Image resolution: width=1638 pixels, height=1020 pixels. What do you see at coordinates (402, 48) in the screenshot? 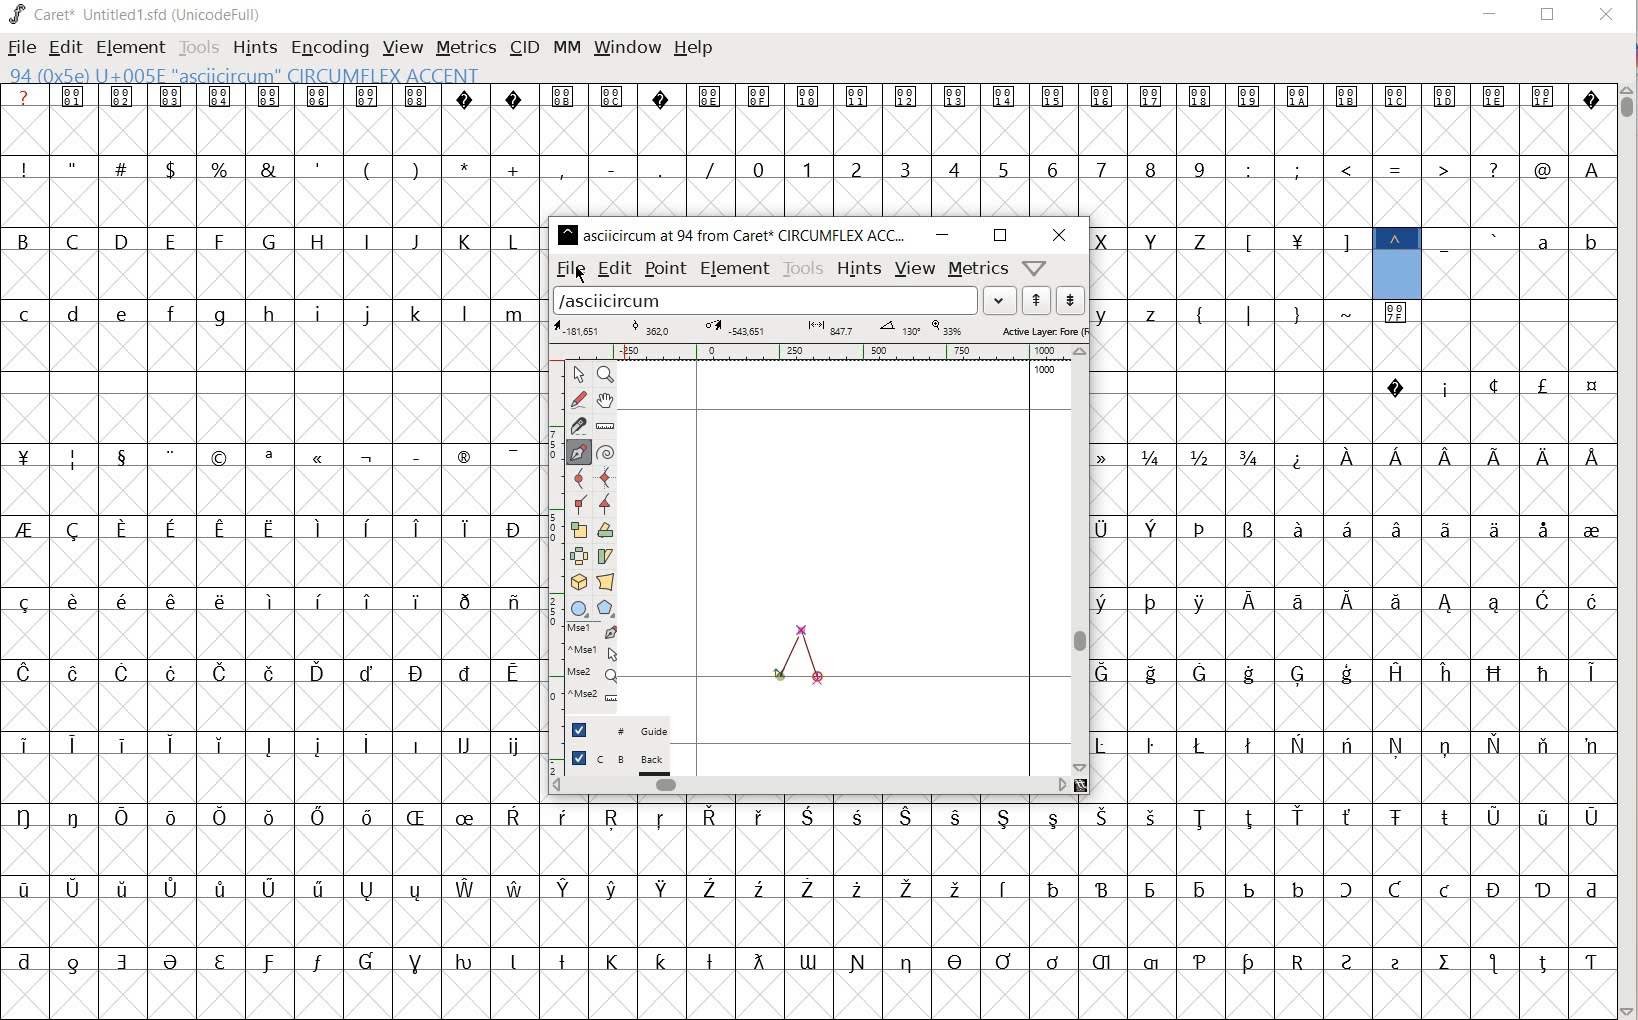
I see `VIEW` at bounding box center [402, 48].